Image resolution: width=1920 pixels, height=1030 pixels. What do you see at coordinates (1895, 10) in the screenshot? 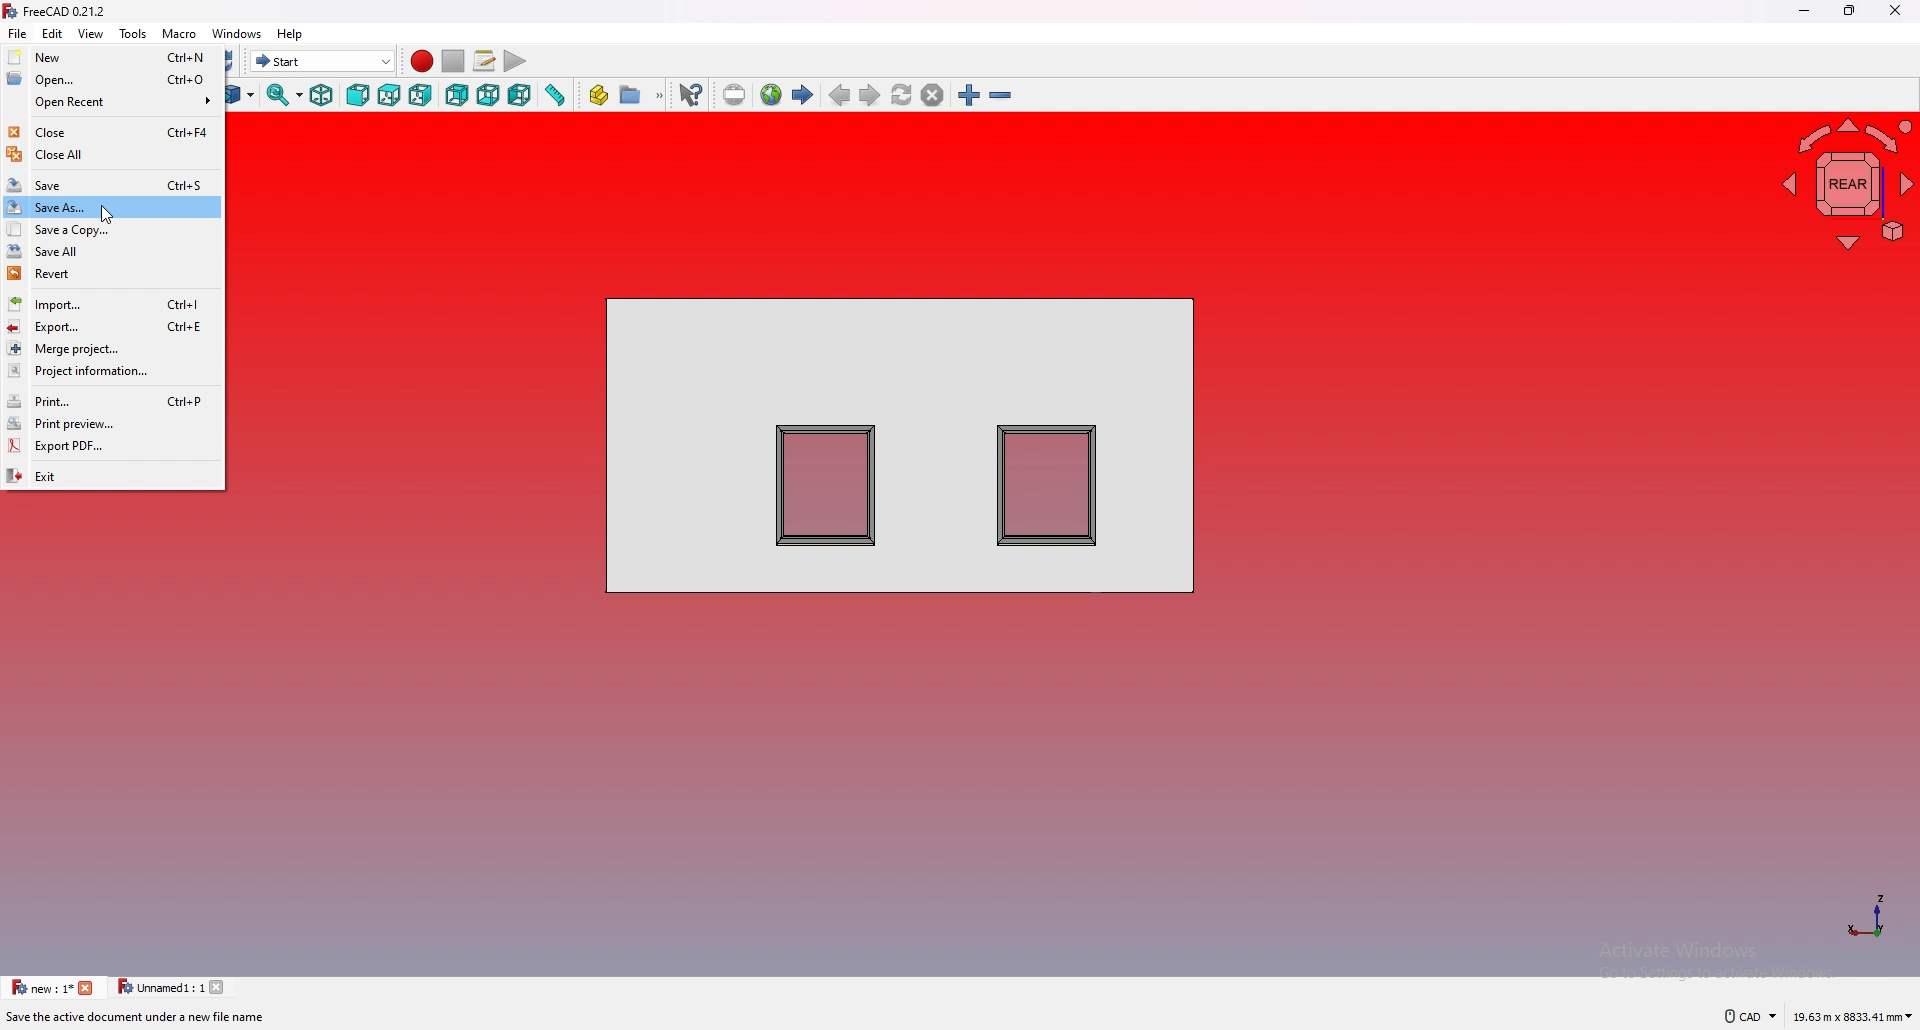
I see `close` at bounding box center [1895, 10].